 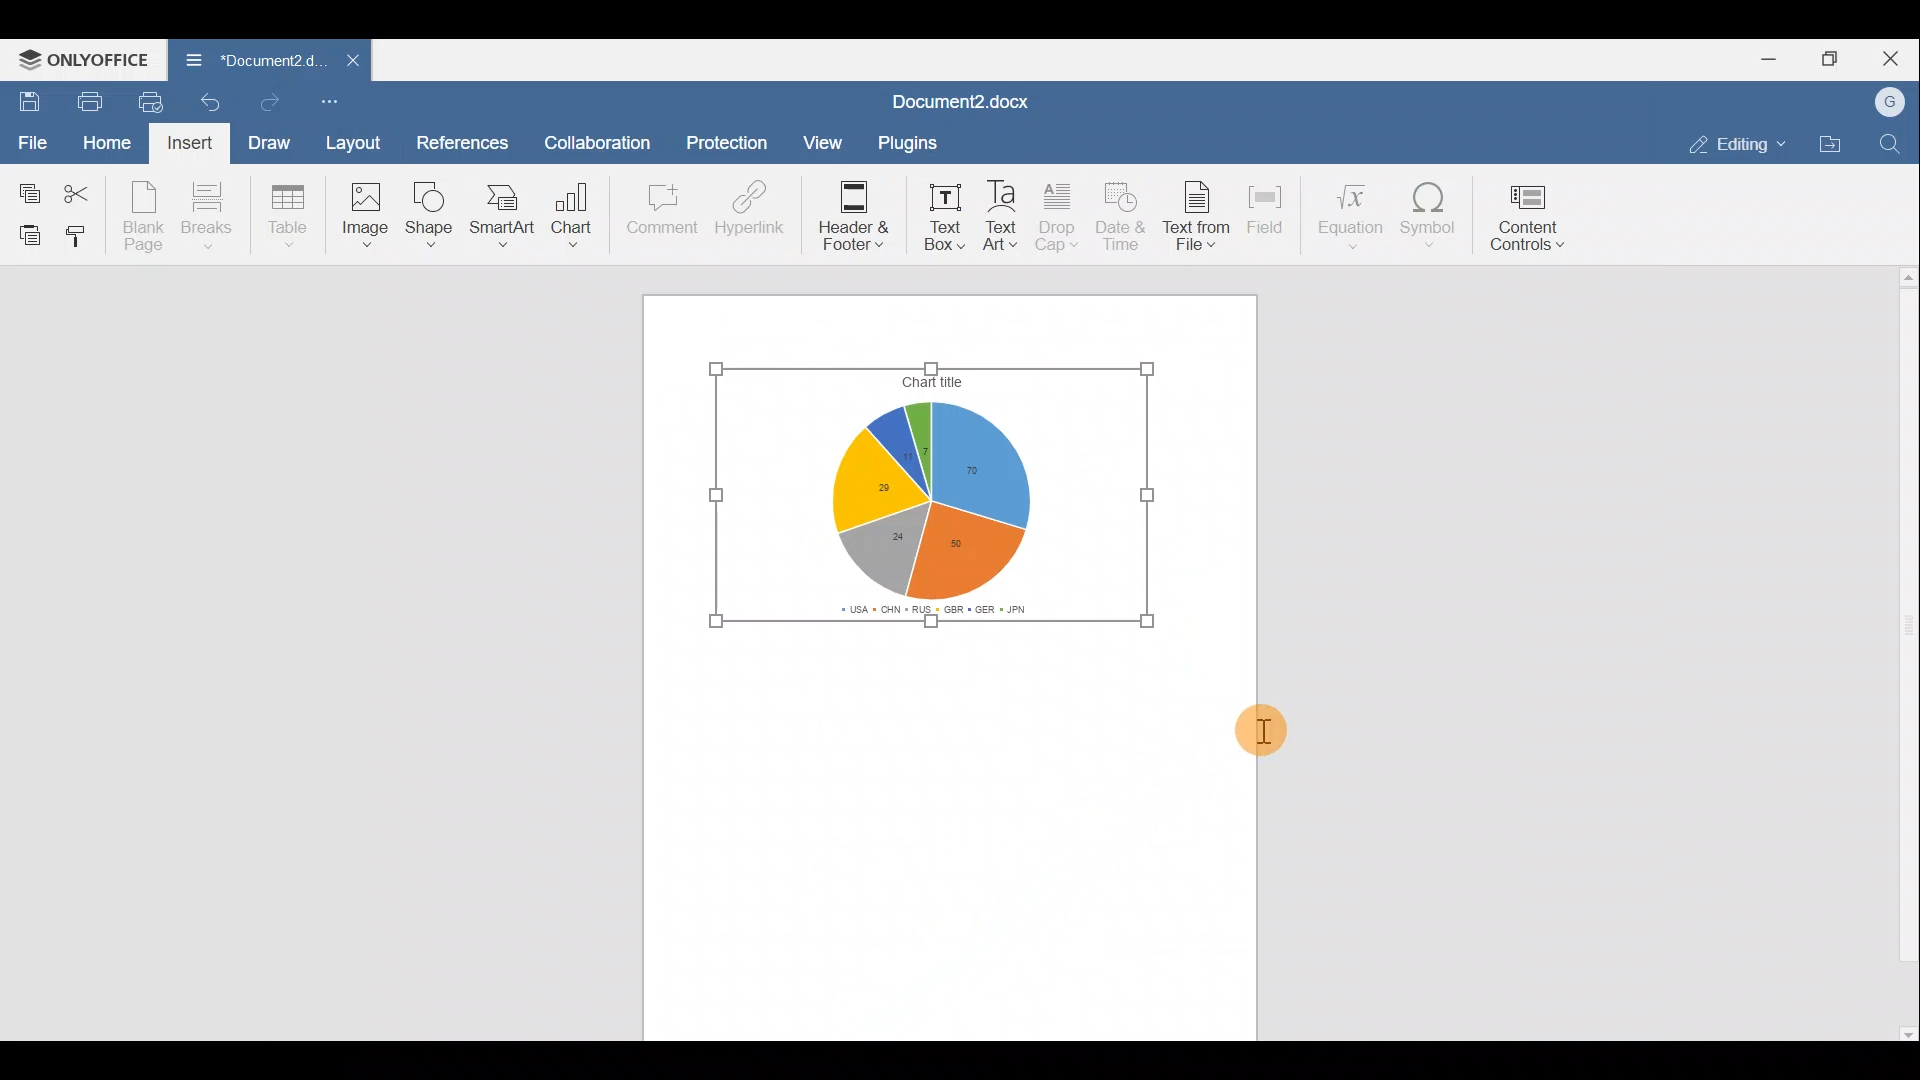 I want to click on Scroll bar, so click(x=1900, y=656).